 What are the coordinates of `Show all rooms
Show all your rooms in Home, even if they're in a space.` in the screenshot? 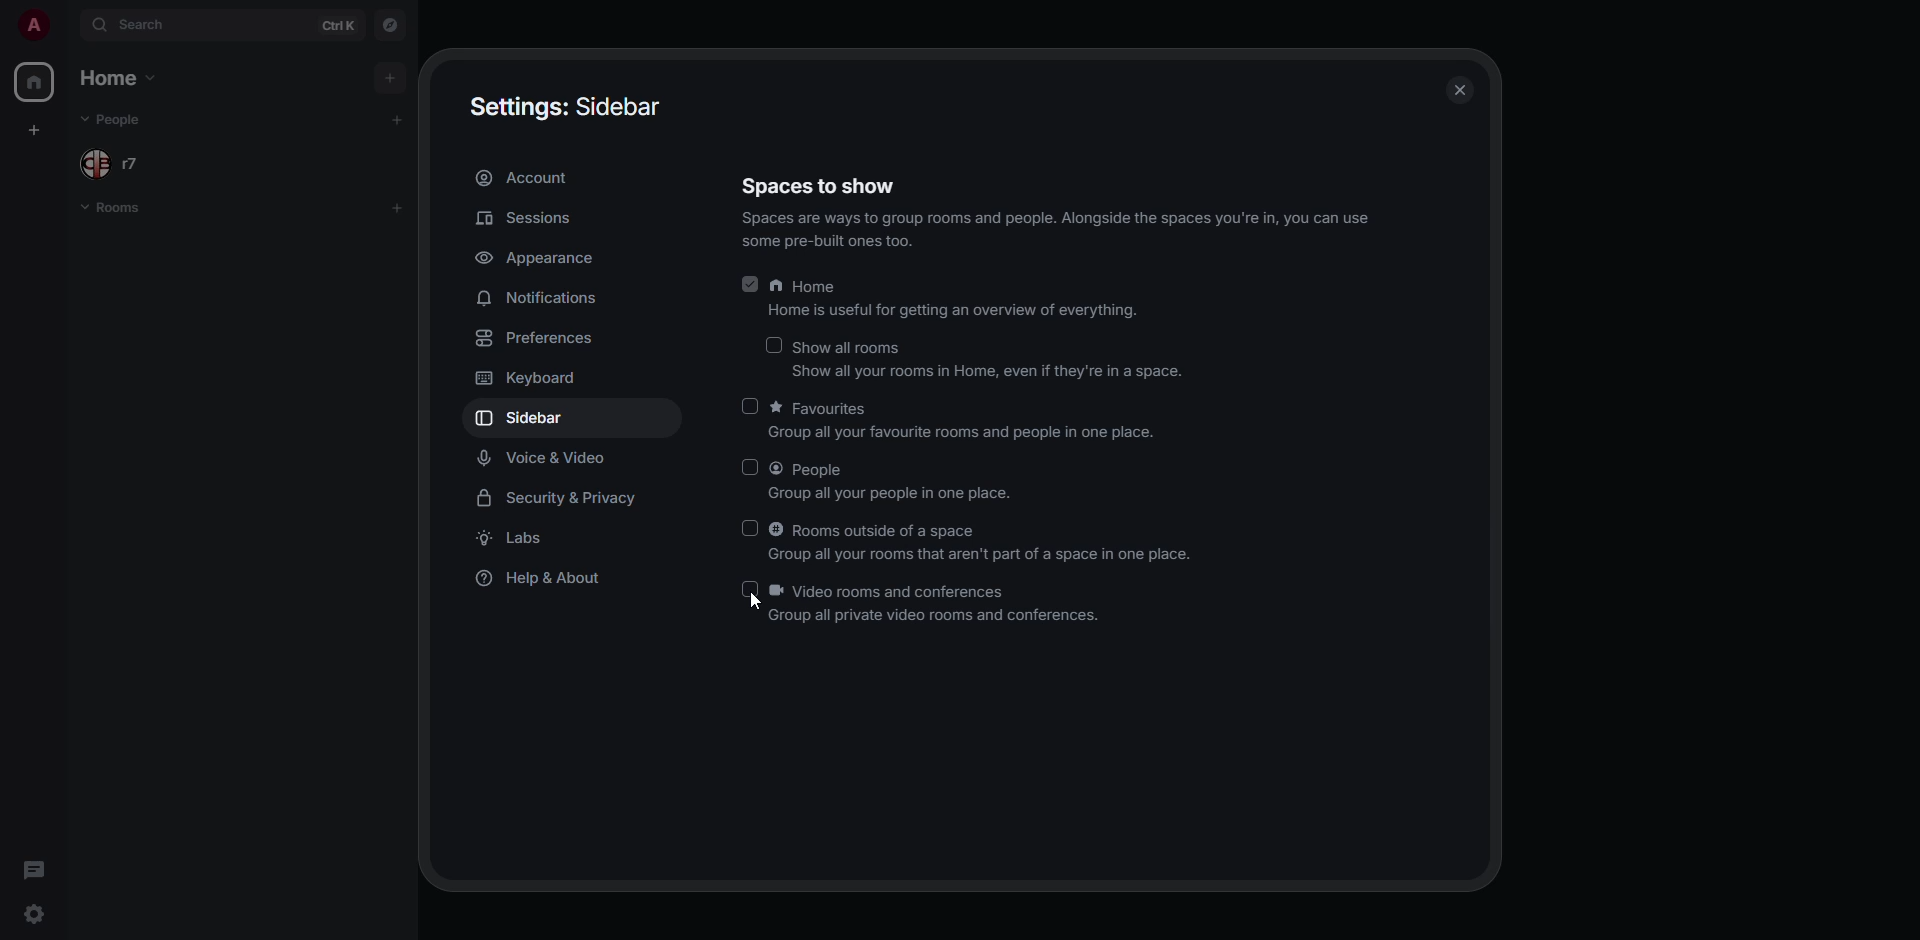 It's located at (988, 360).